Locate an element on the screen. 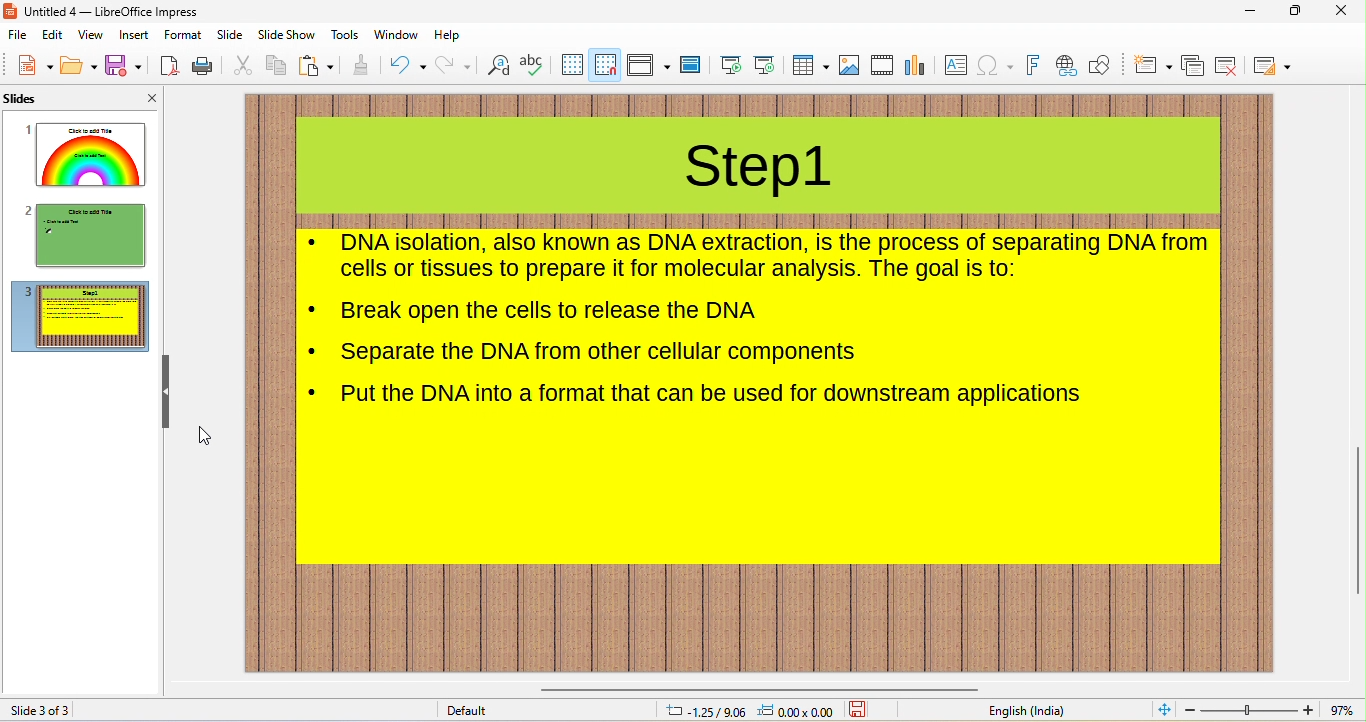  Dotted list is located at coordinates (314, 352).